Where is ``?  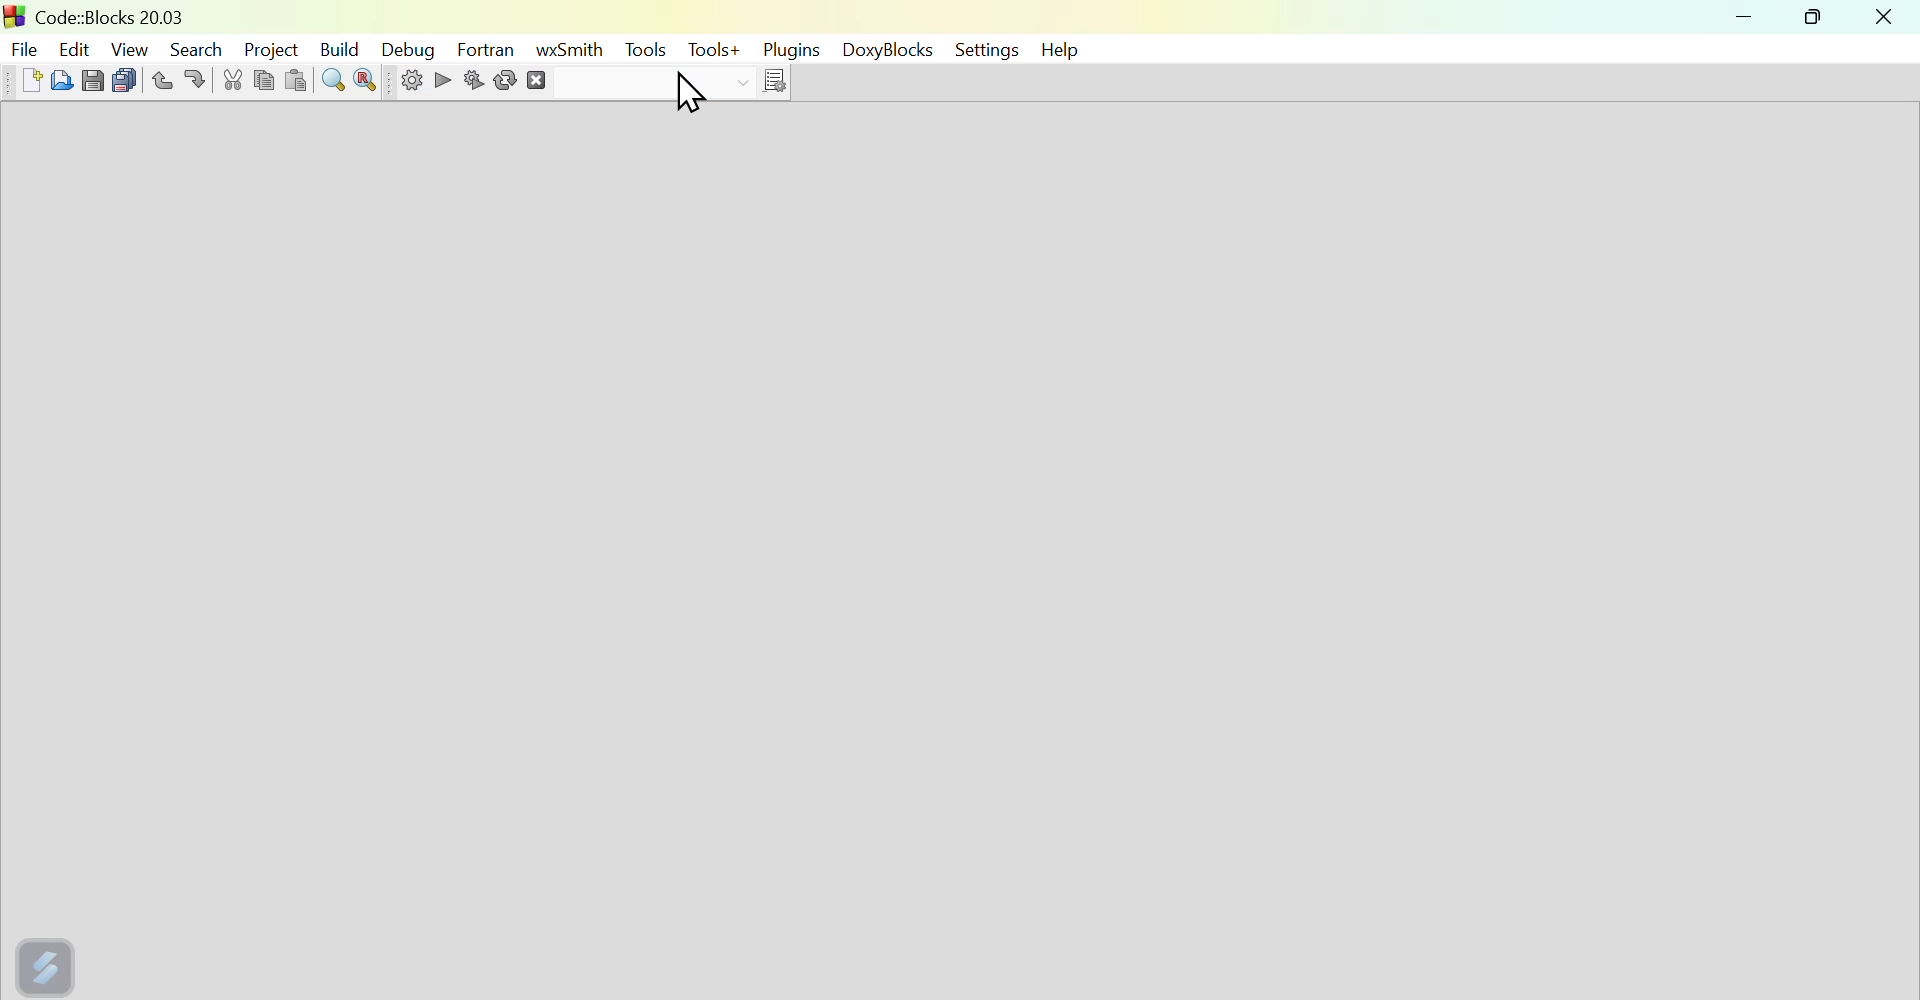
 is located at coordinates (234, 79).